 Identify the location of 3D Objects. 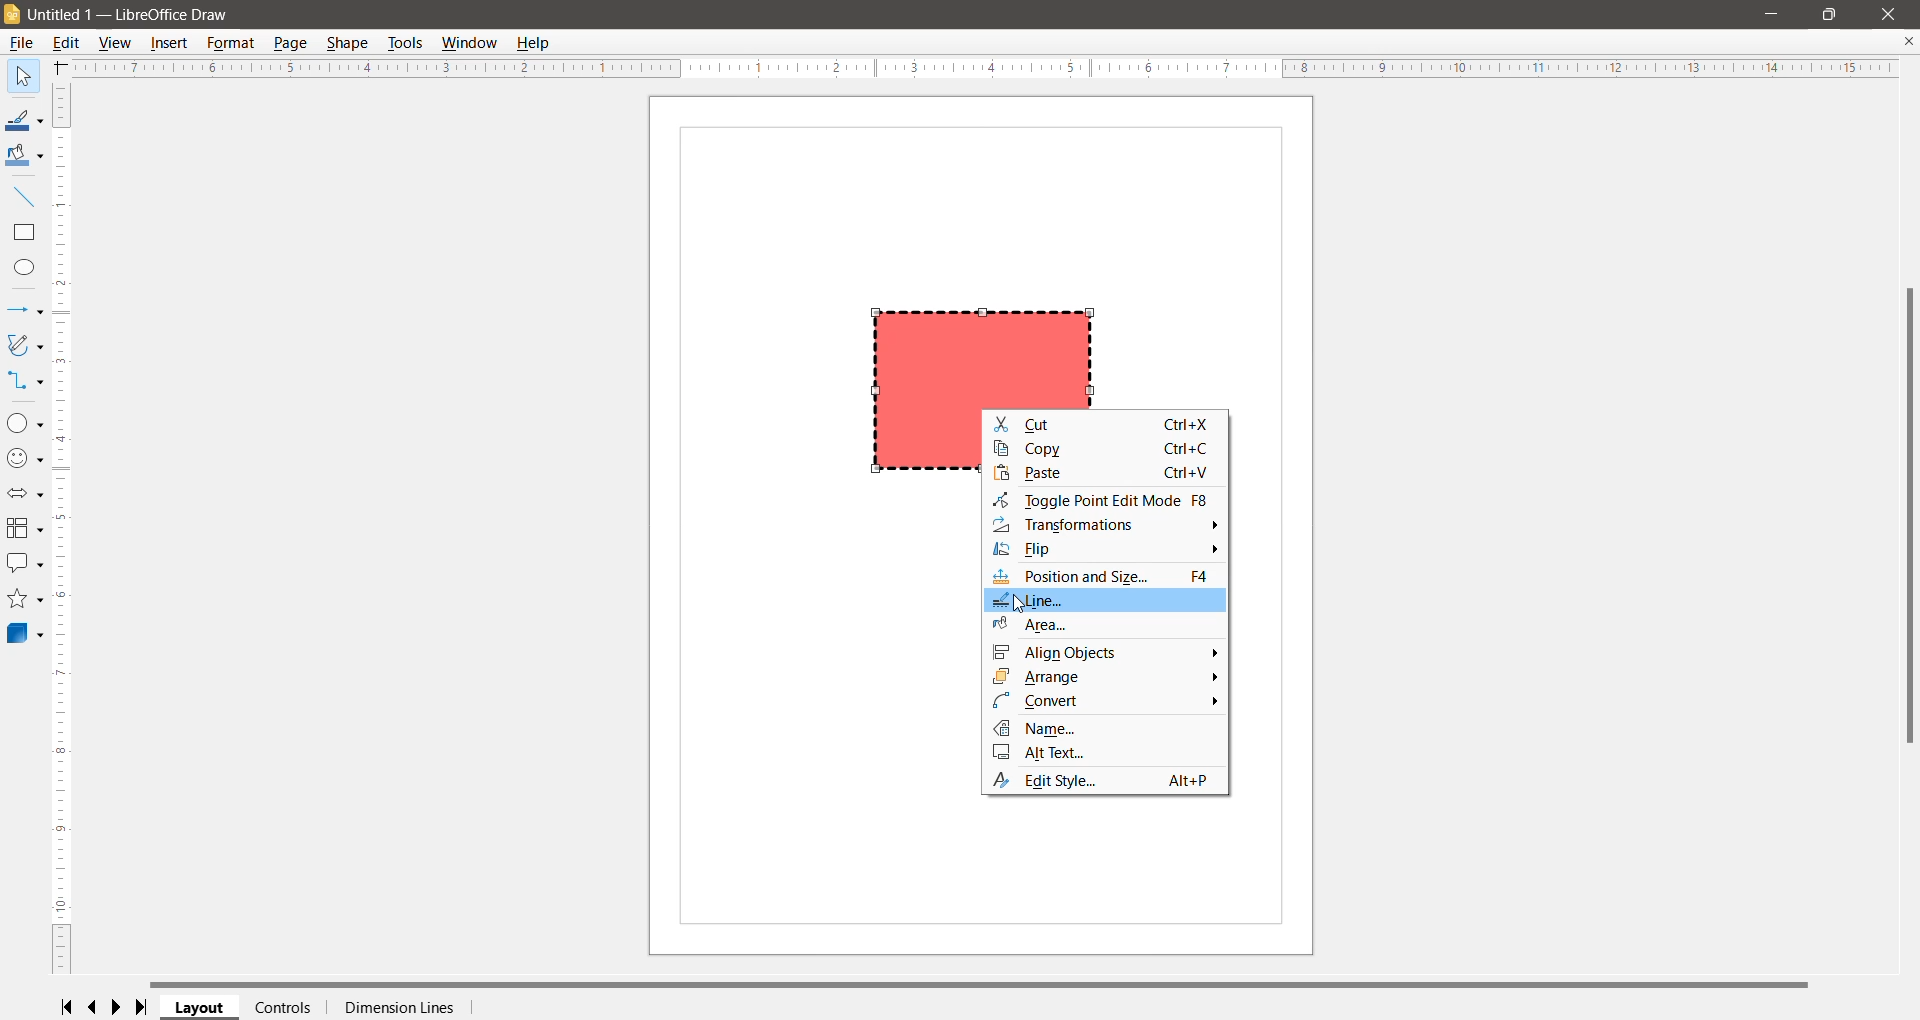
(25, 632).